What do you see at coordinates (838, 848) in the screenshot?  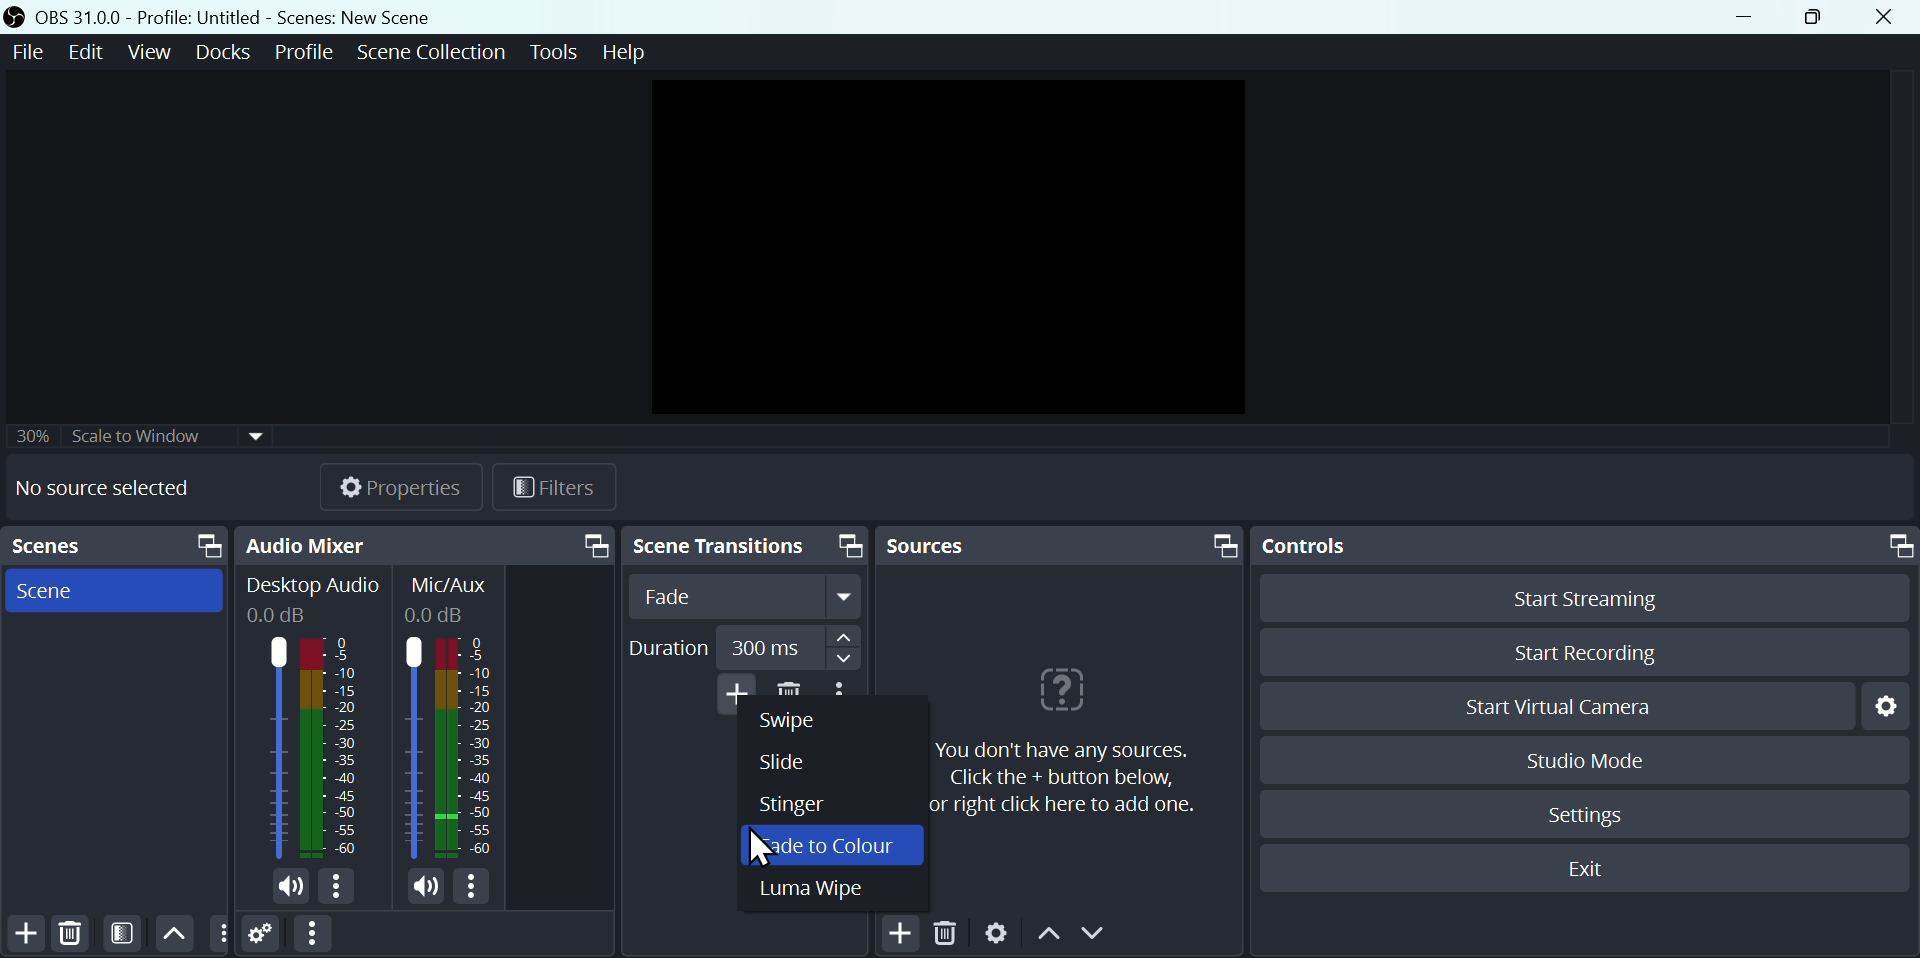 I see `Fade to colour` at bounding box center [838, 848].